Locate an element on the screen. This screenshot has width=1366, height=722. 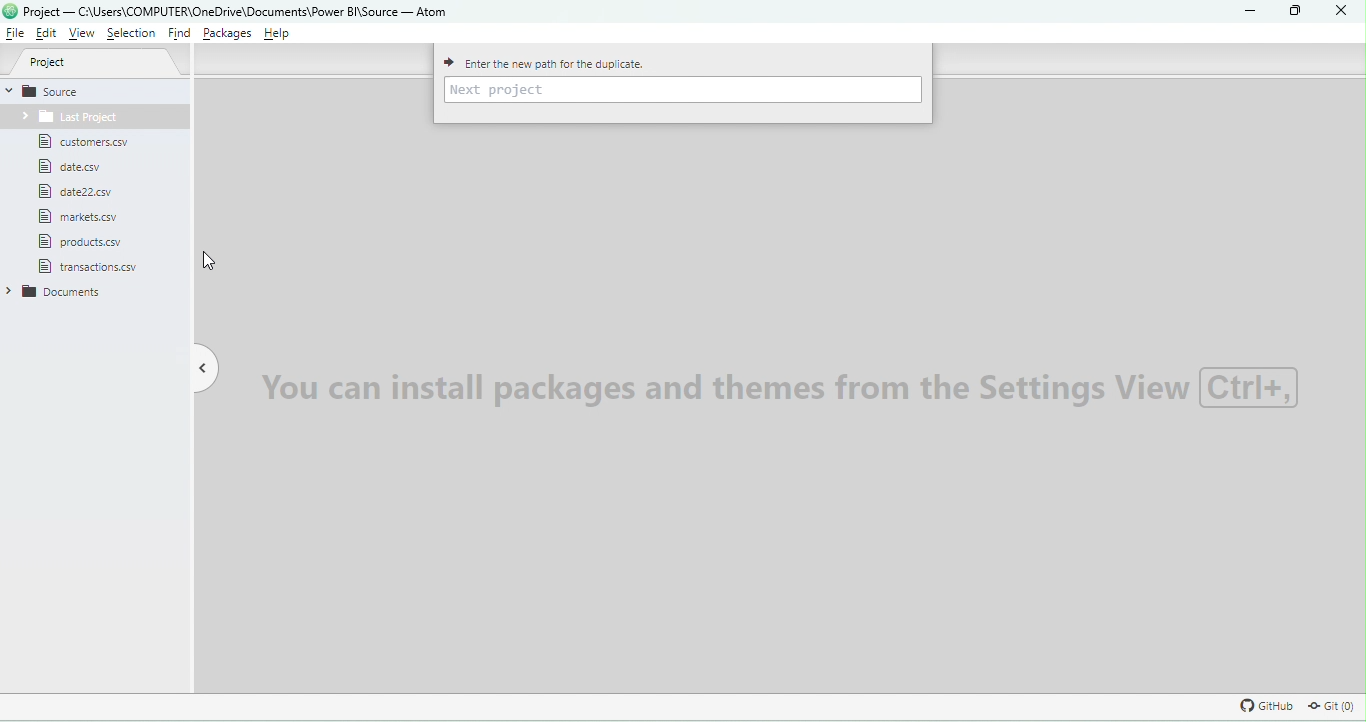
File is located at coordinates (81, 242).